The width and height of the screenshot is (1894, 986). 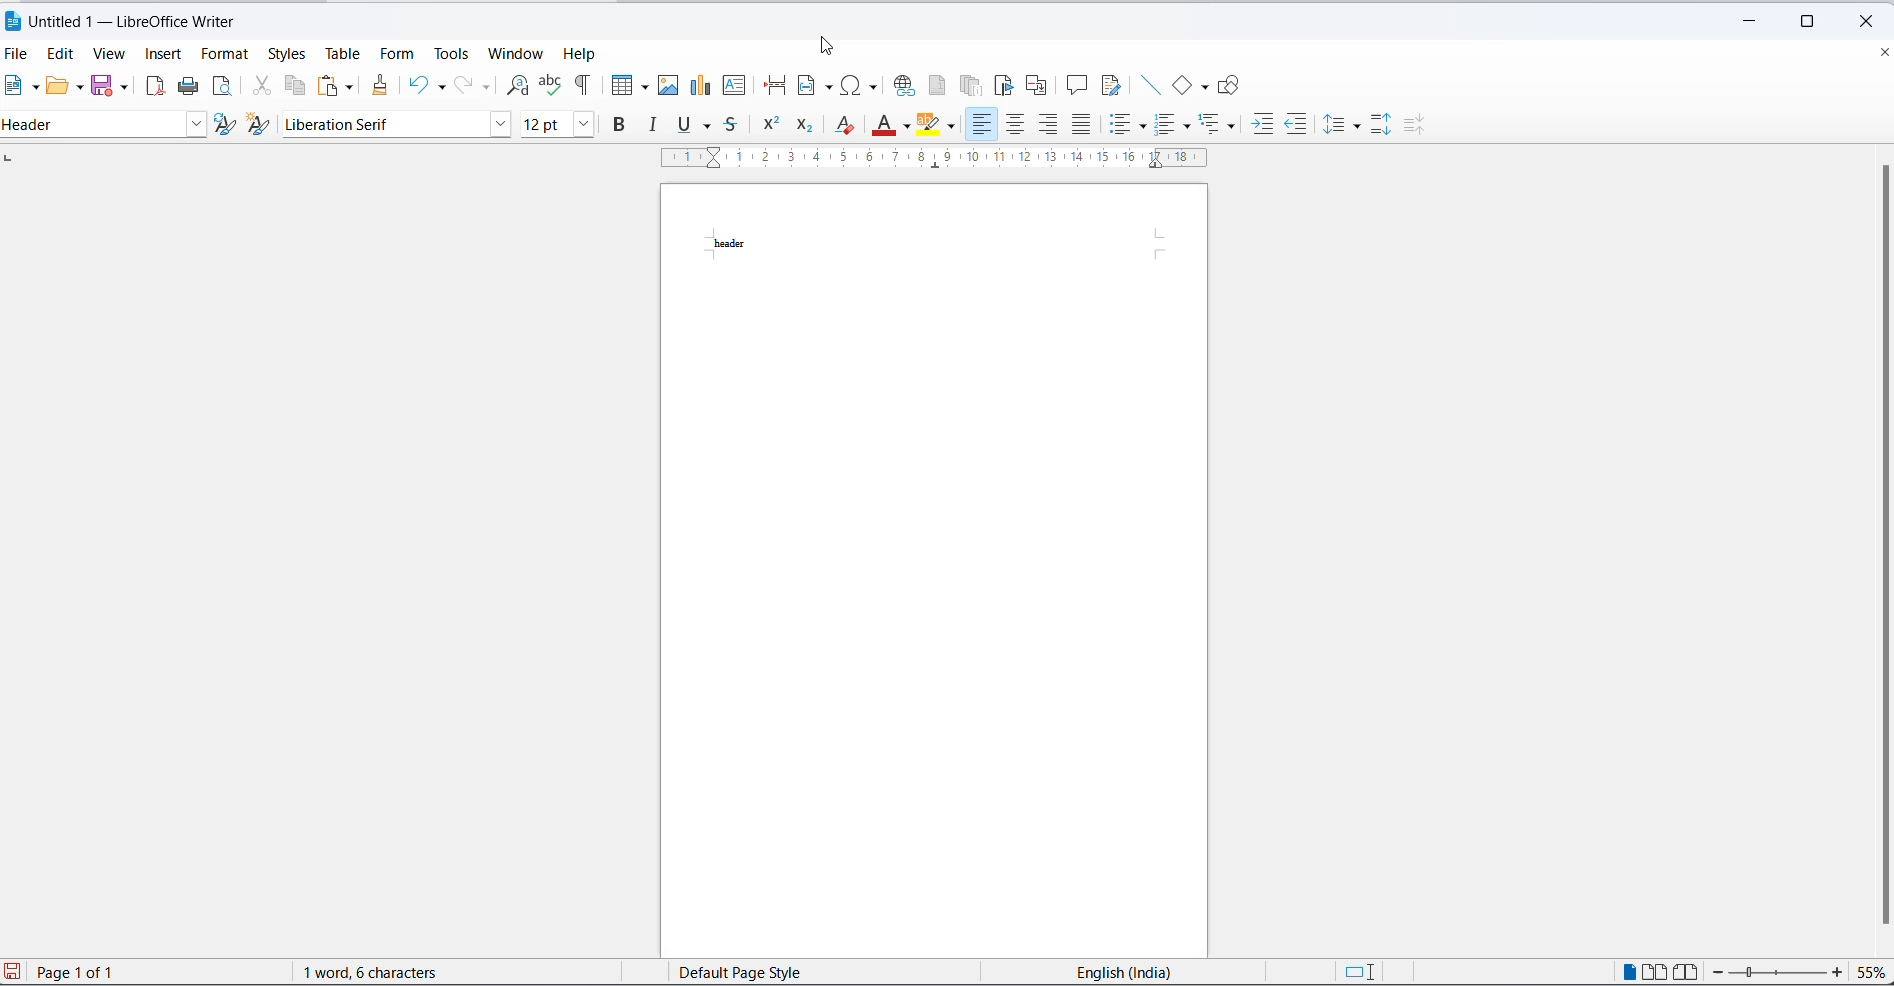 What do you see at coordinates (1042, 85) in the screenshot?
I see `insert cross-reference` at bounding box center [1042, 85].